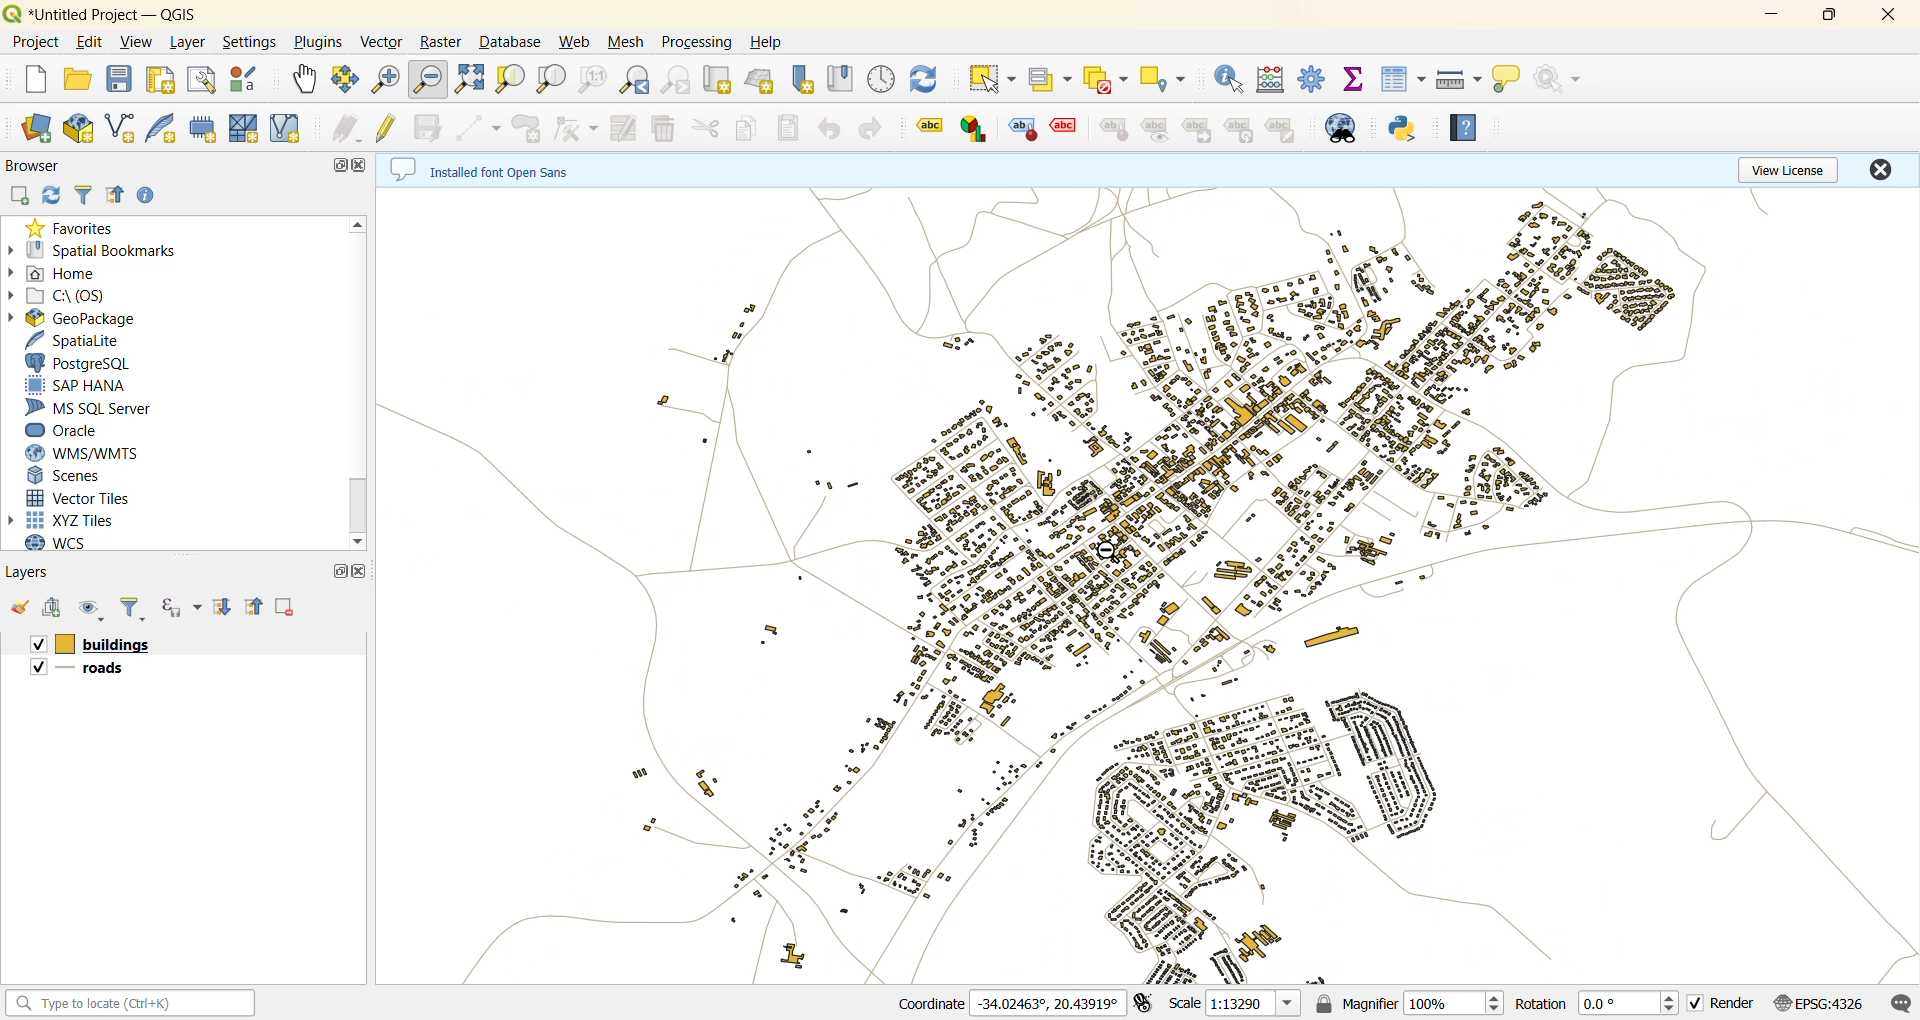 This screenshot has width=1920, height=1020. I want to click on maximize, so click(341, 168).